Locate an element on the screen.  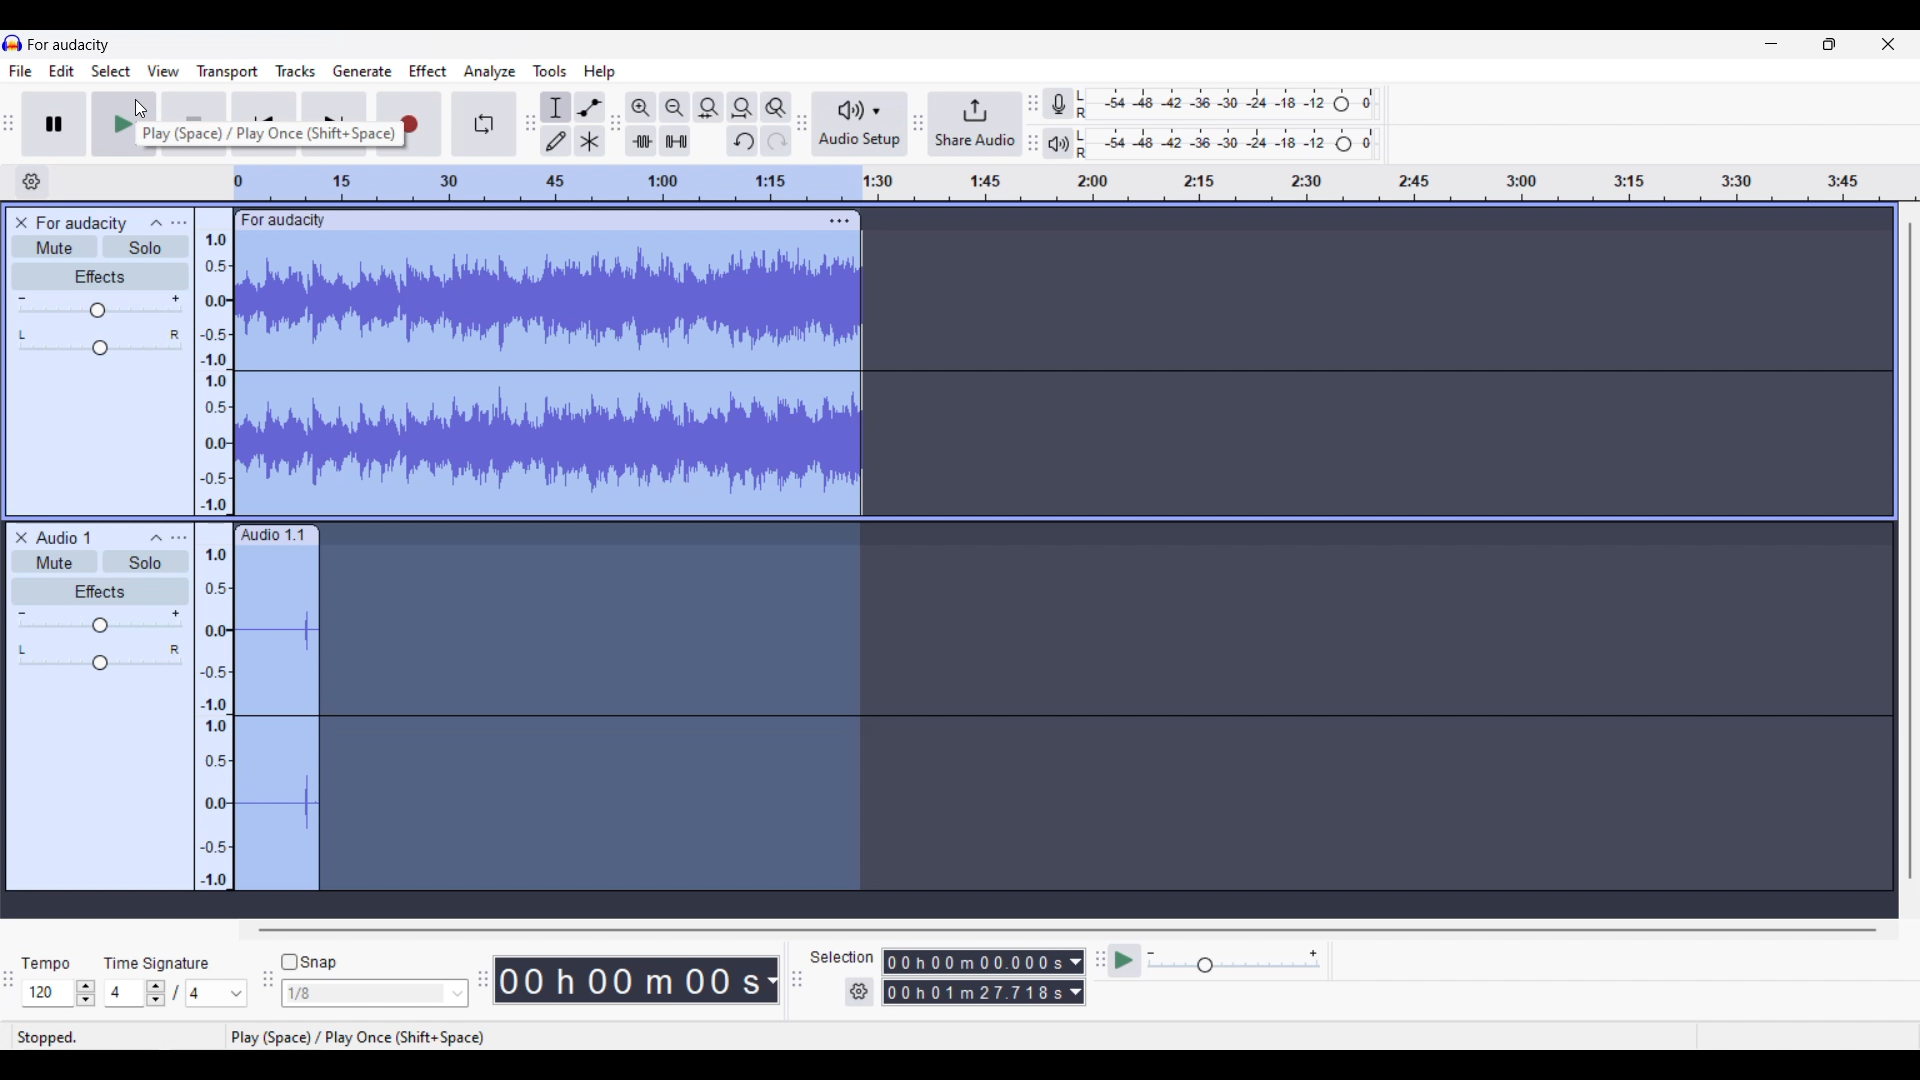
remove track is located at coordinates (21, 538).